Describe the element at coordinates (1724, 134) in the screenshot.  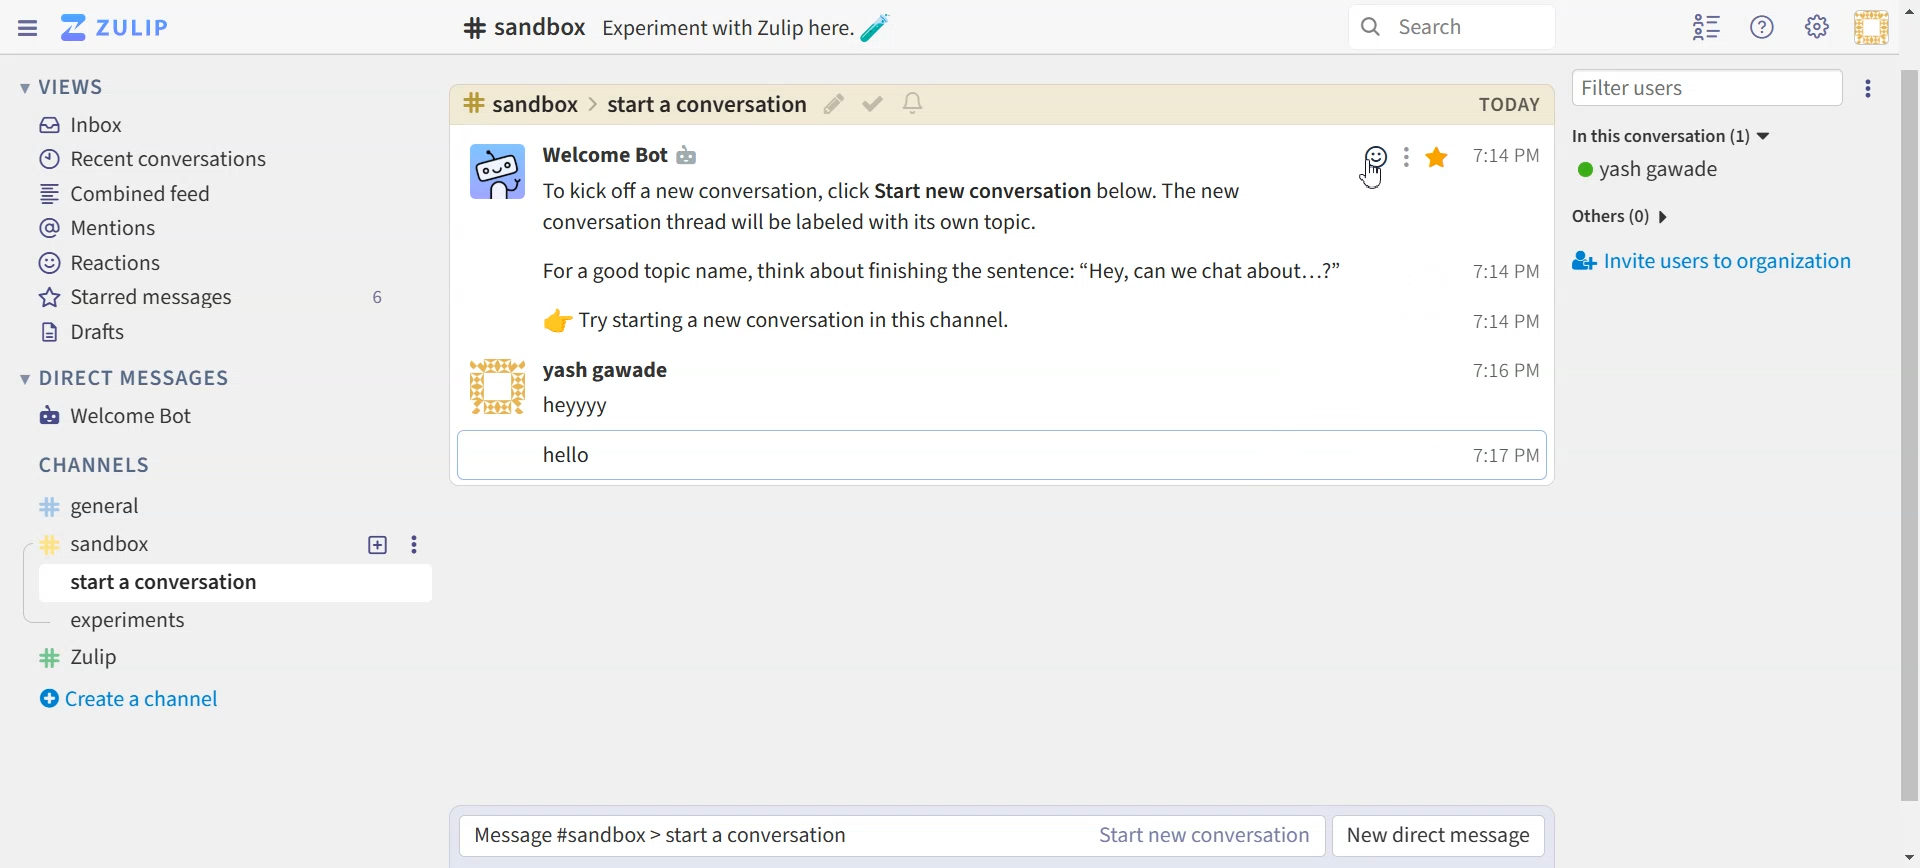
I see `In this conversation` at that location.